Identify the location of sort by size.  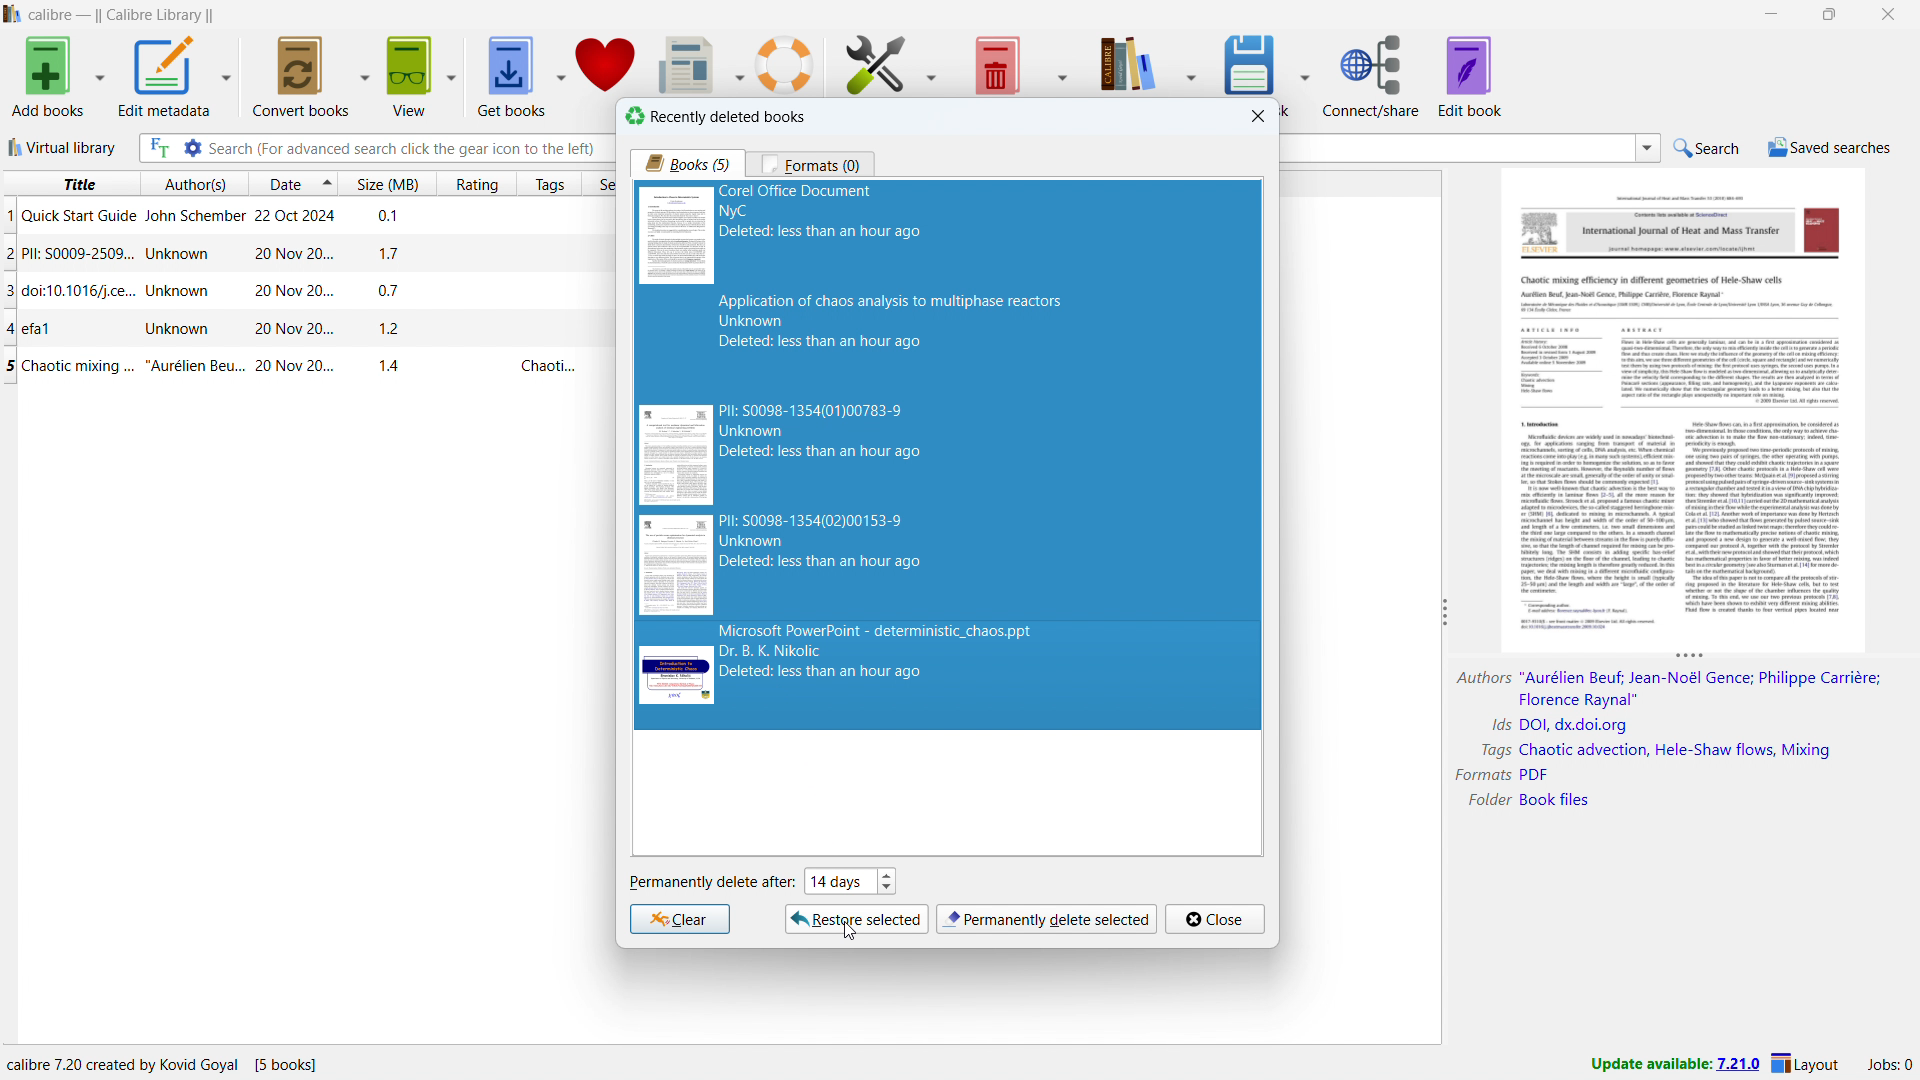
(387, 182).